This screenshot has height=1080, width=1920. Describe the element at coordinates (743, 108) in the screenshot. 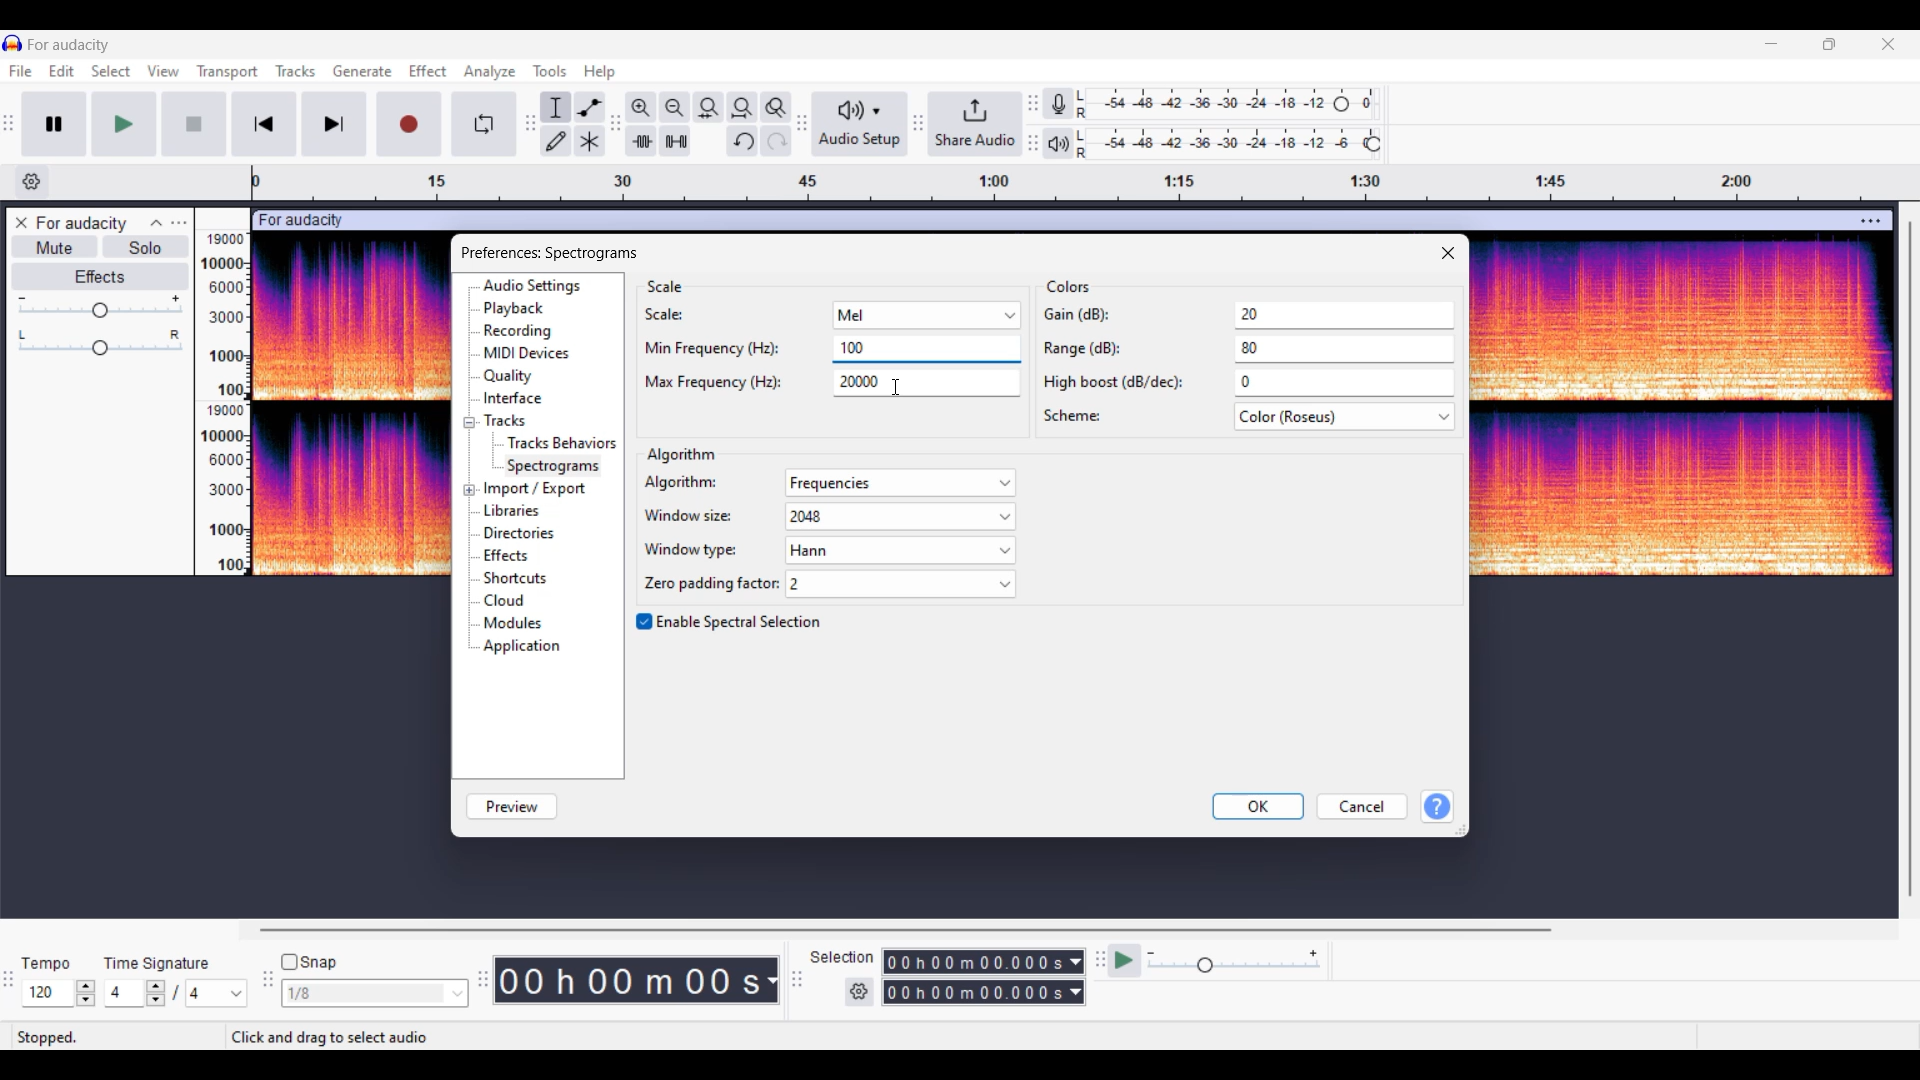

I see `Fit projection to width` at that location.